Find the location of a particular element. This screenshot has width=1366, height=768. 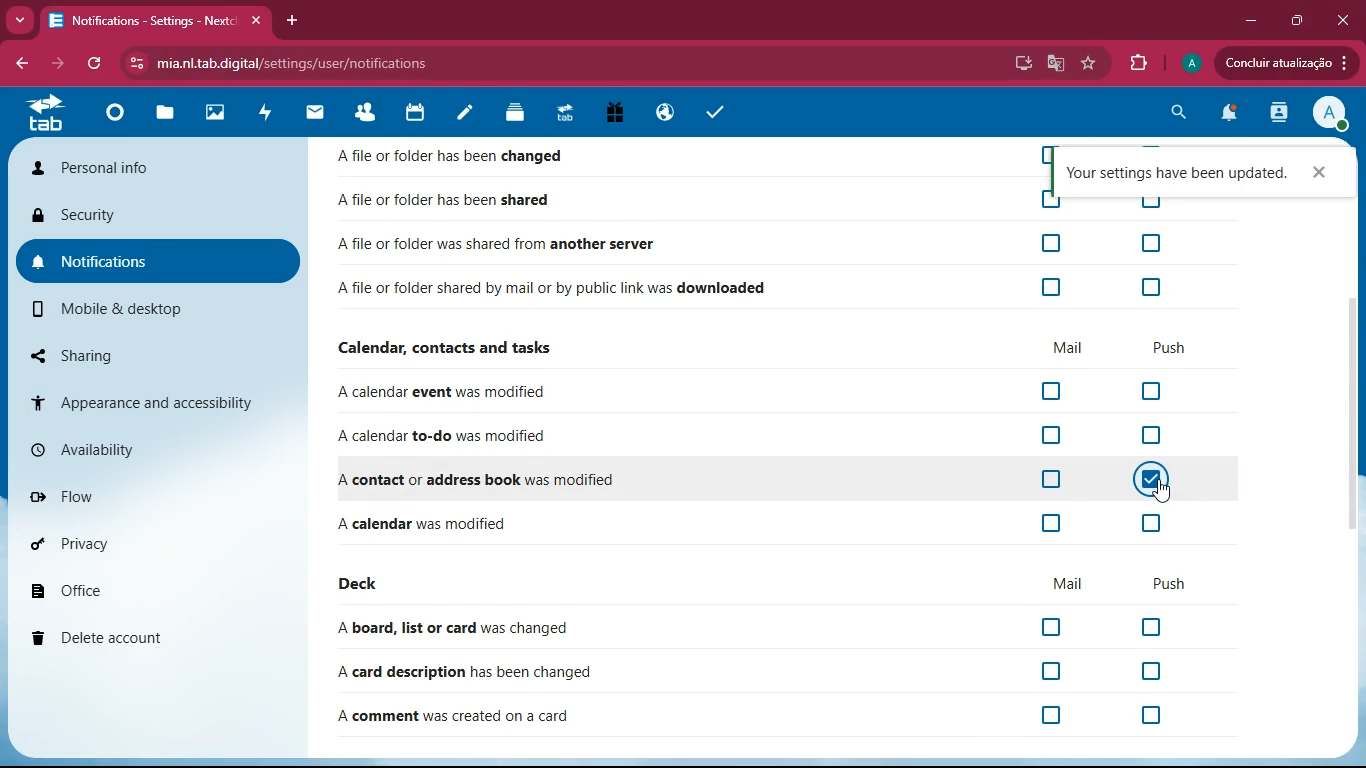

Calendar, contacts and tasks is located at coordinates (455, 349).